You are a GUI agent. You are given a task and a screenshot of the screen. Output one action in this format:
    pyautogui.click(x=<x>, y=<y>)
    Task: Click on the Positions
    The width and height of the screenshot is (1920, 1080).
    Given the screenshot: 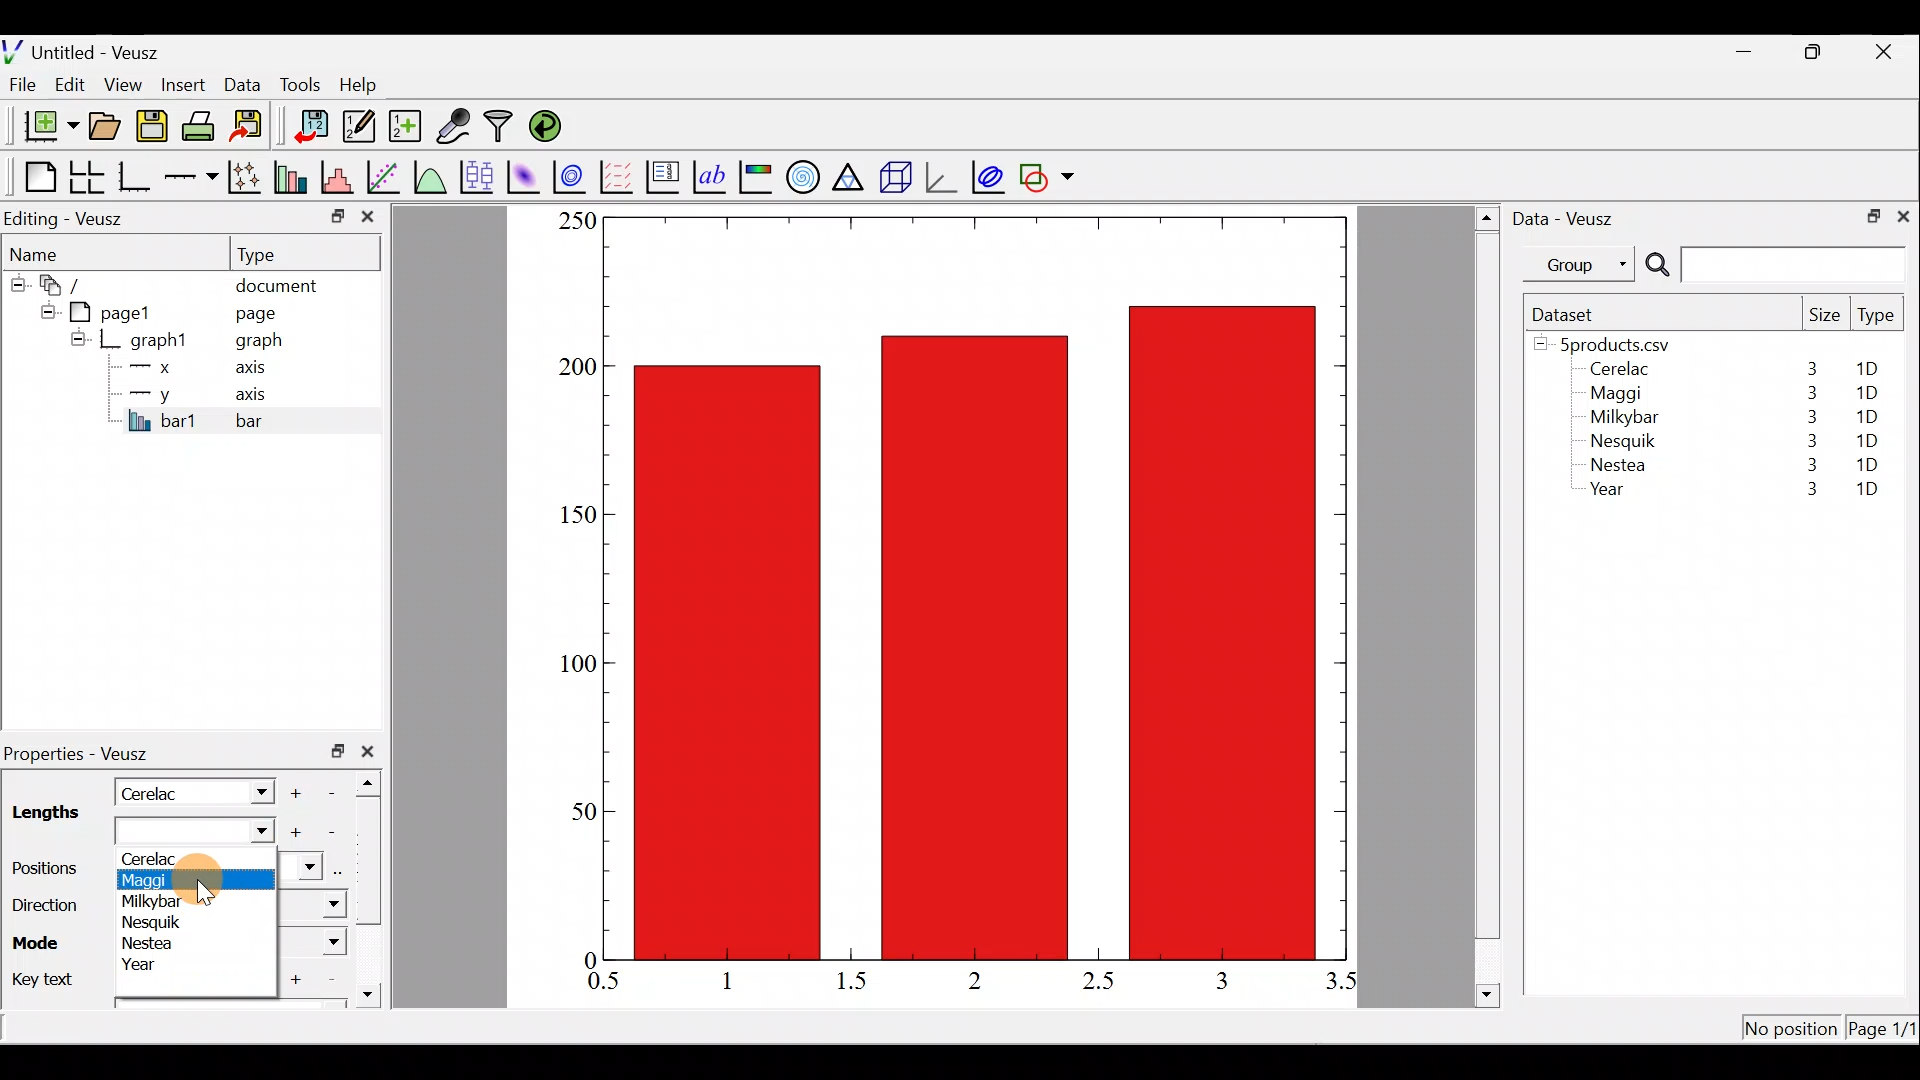 What is the action you would take?
    pyautogui.click(x=49, y=869)
    